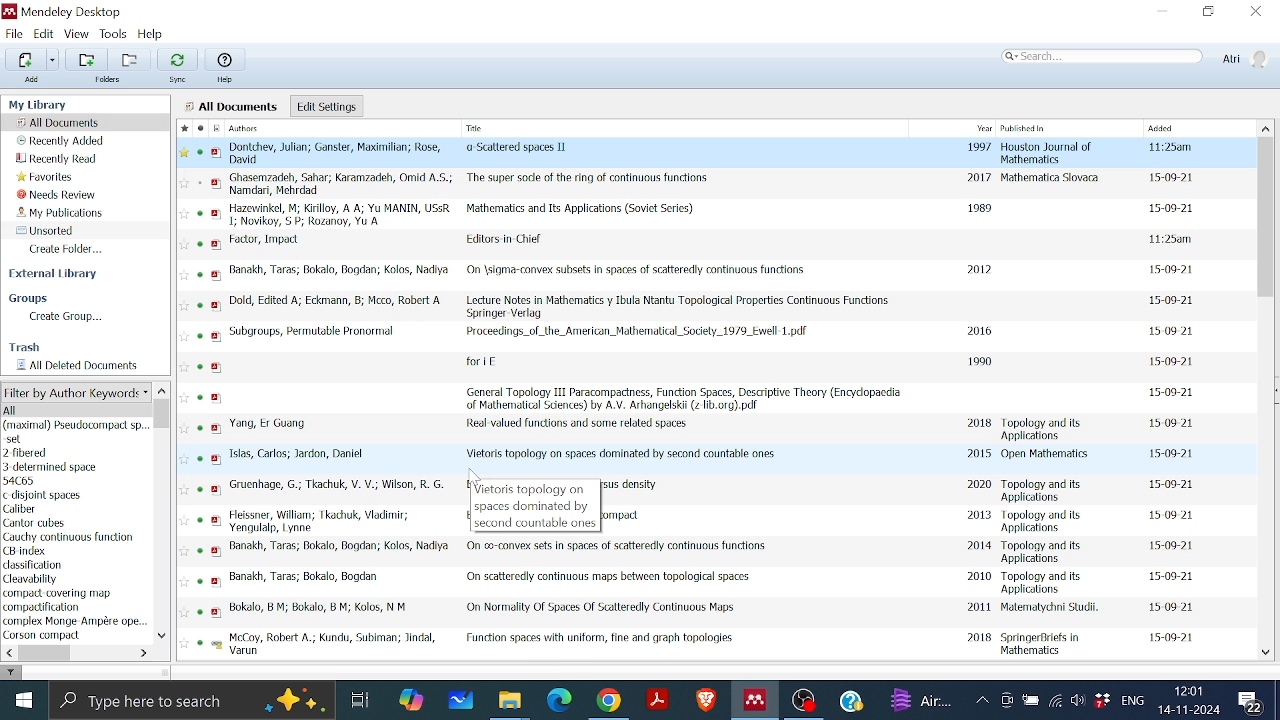 Image resolution: width=1280 pixels, height=720 pixels. What do you see at coordinates (218, 488) in the screenshot?
I see `pdf` at bounding box center [218, 488].